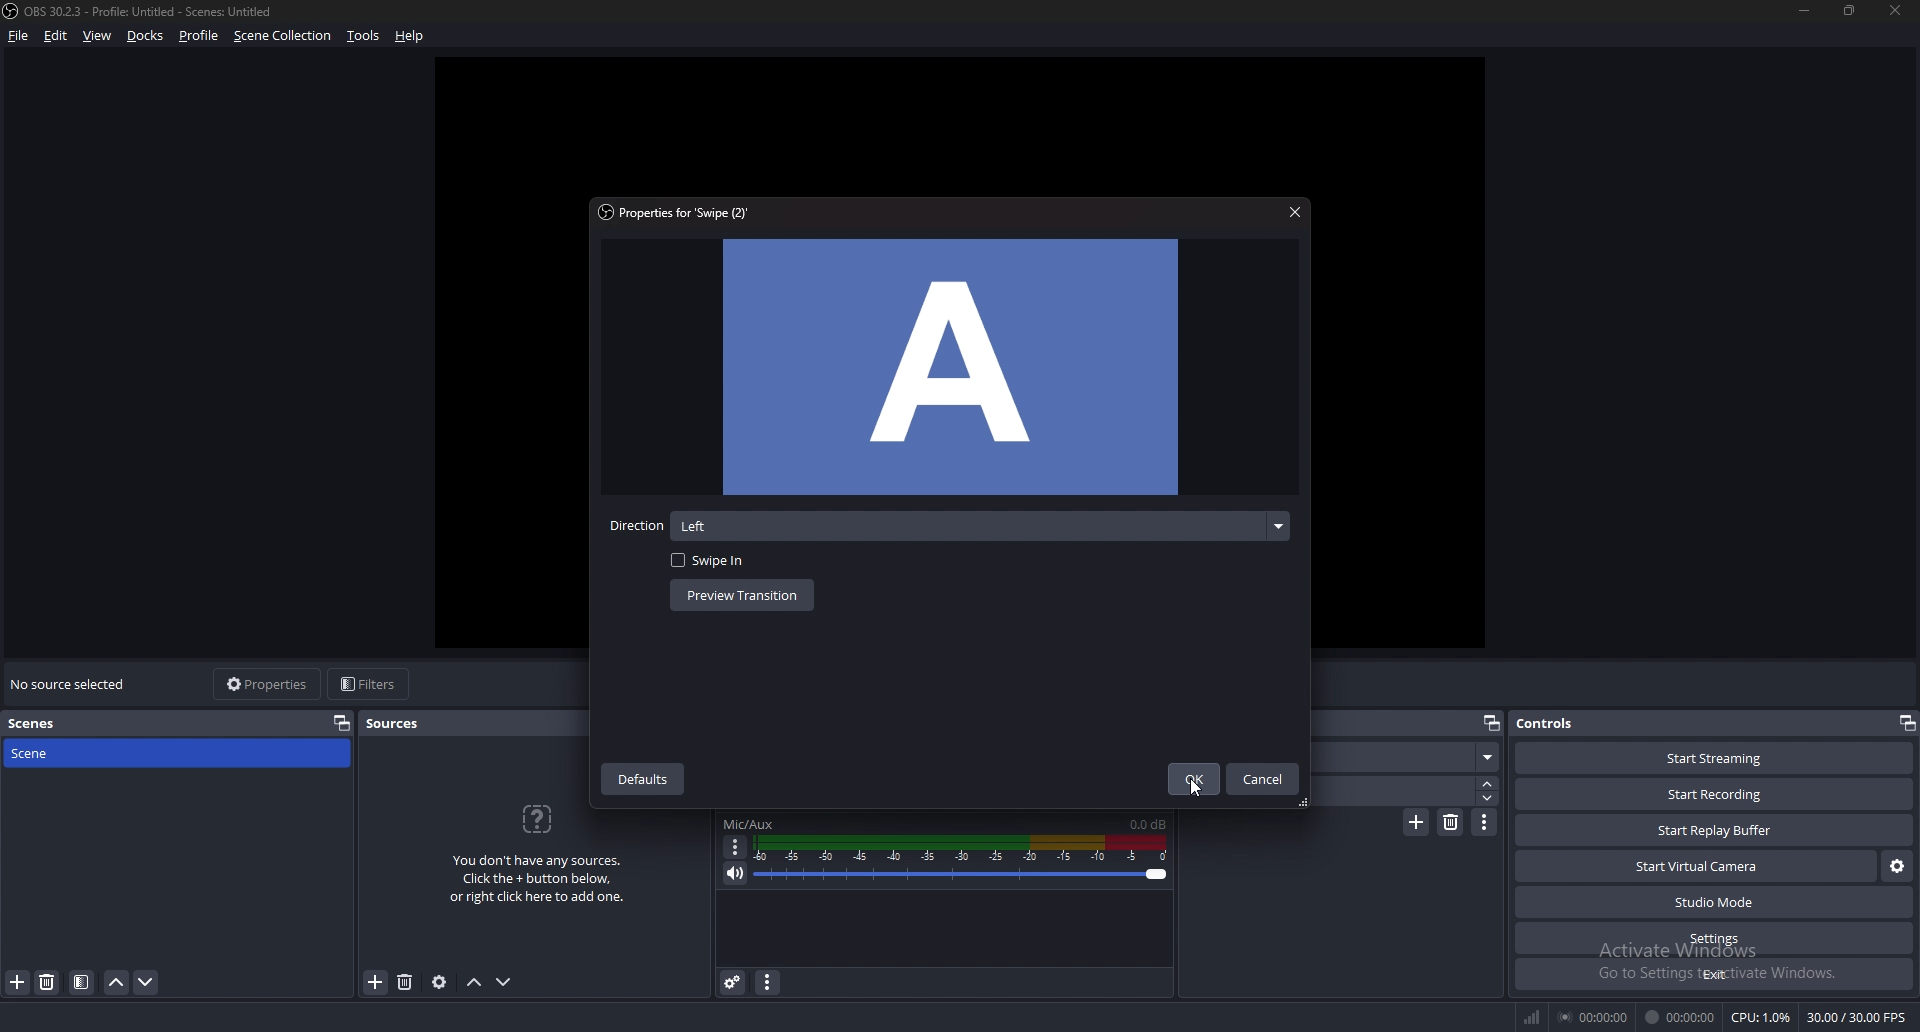  I want to click on mute, so click(734, 874).